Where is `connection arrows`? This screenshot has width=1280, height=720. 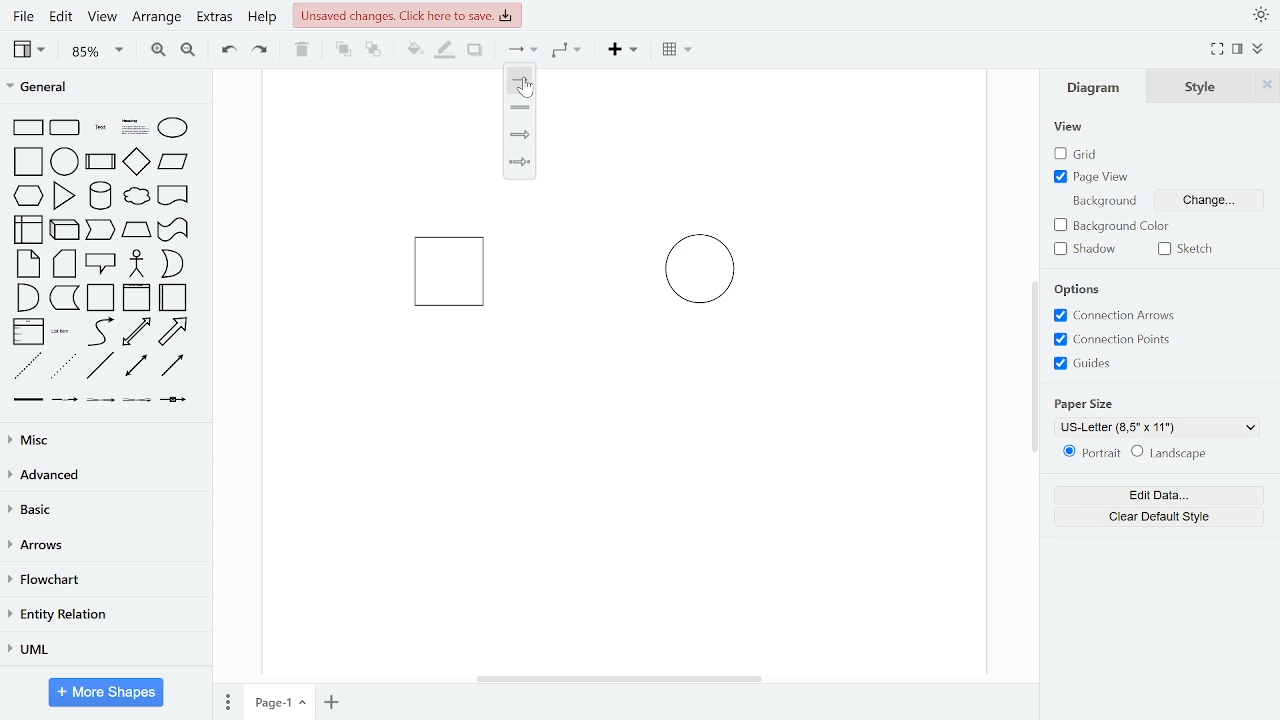 connection arrows is located at coordinates (1111, 316).